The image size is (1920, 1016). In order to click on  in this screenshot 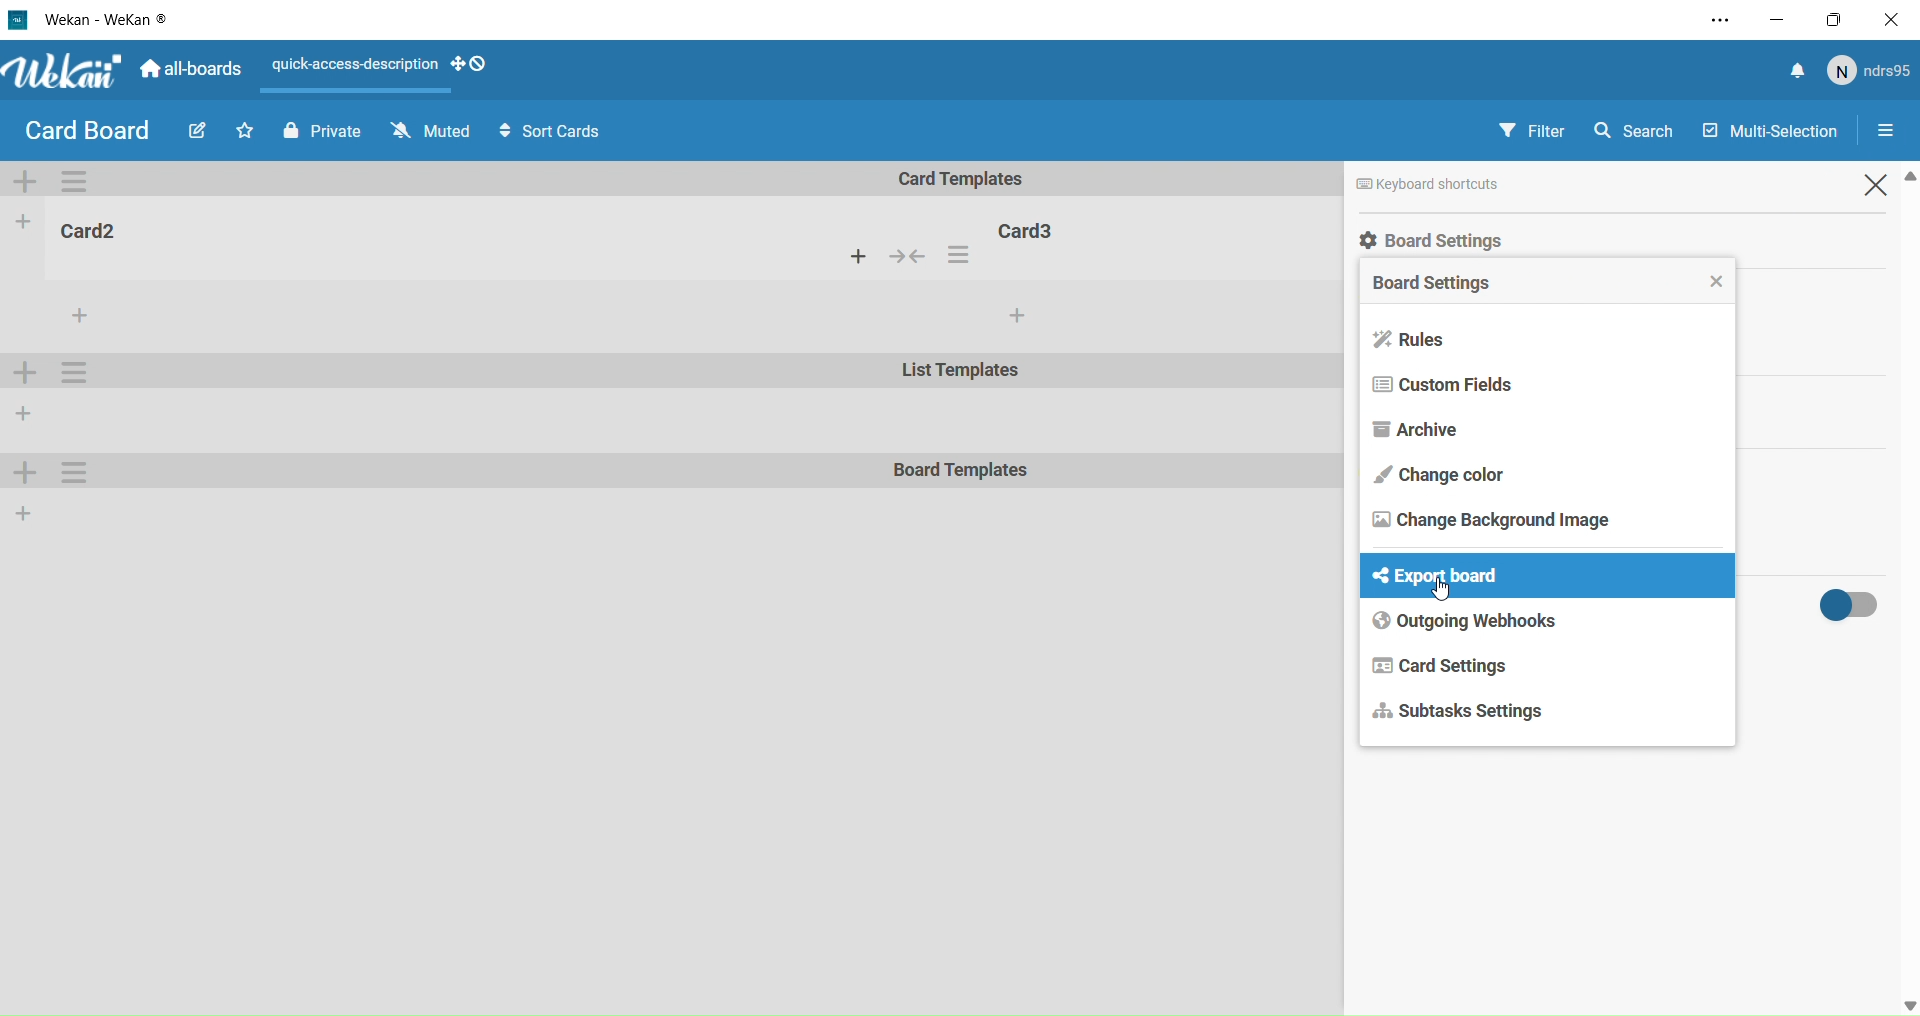, I will do `click(1797, 74)`.